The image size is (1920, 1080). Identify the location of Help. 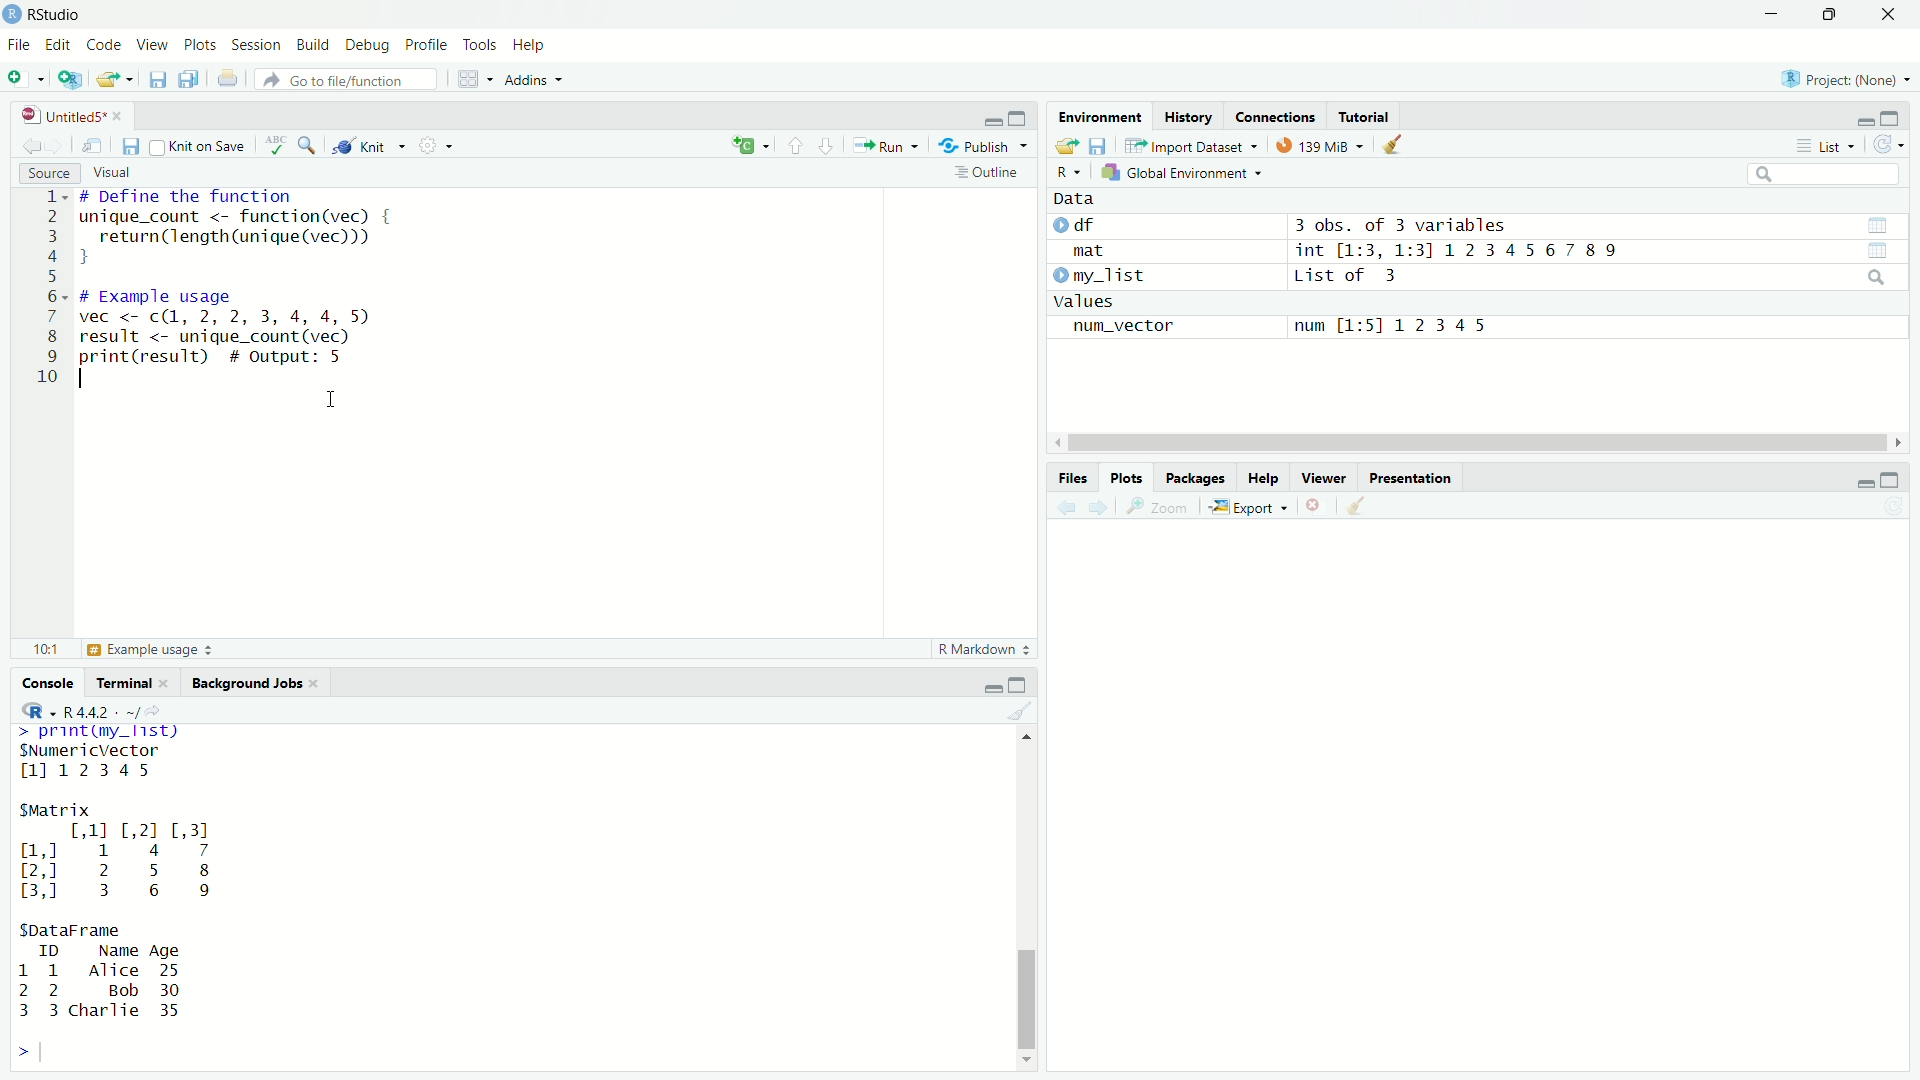
(533, 46).